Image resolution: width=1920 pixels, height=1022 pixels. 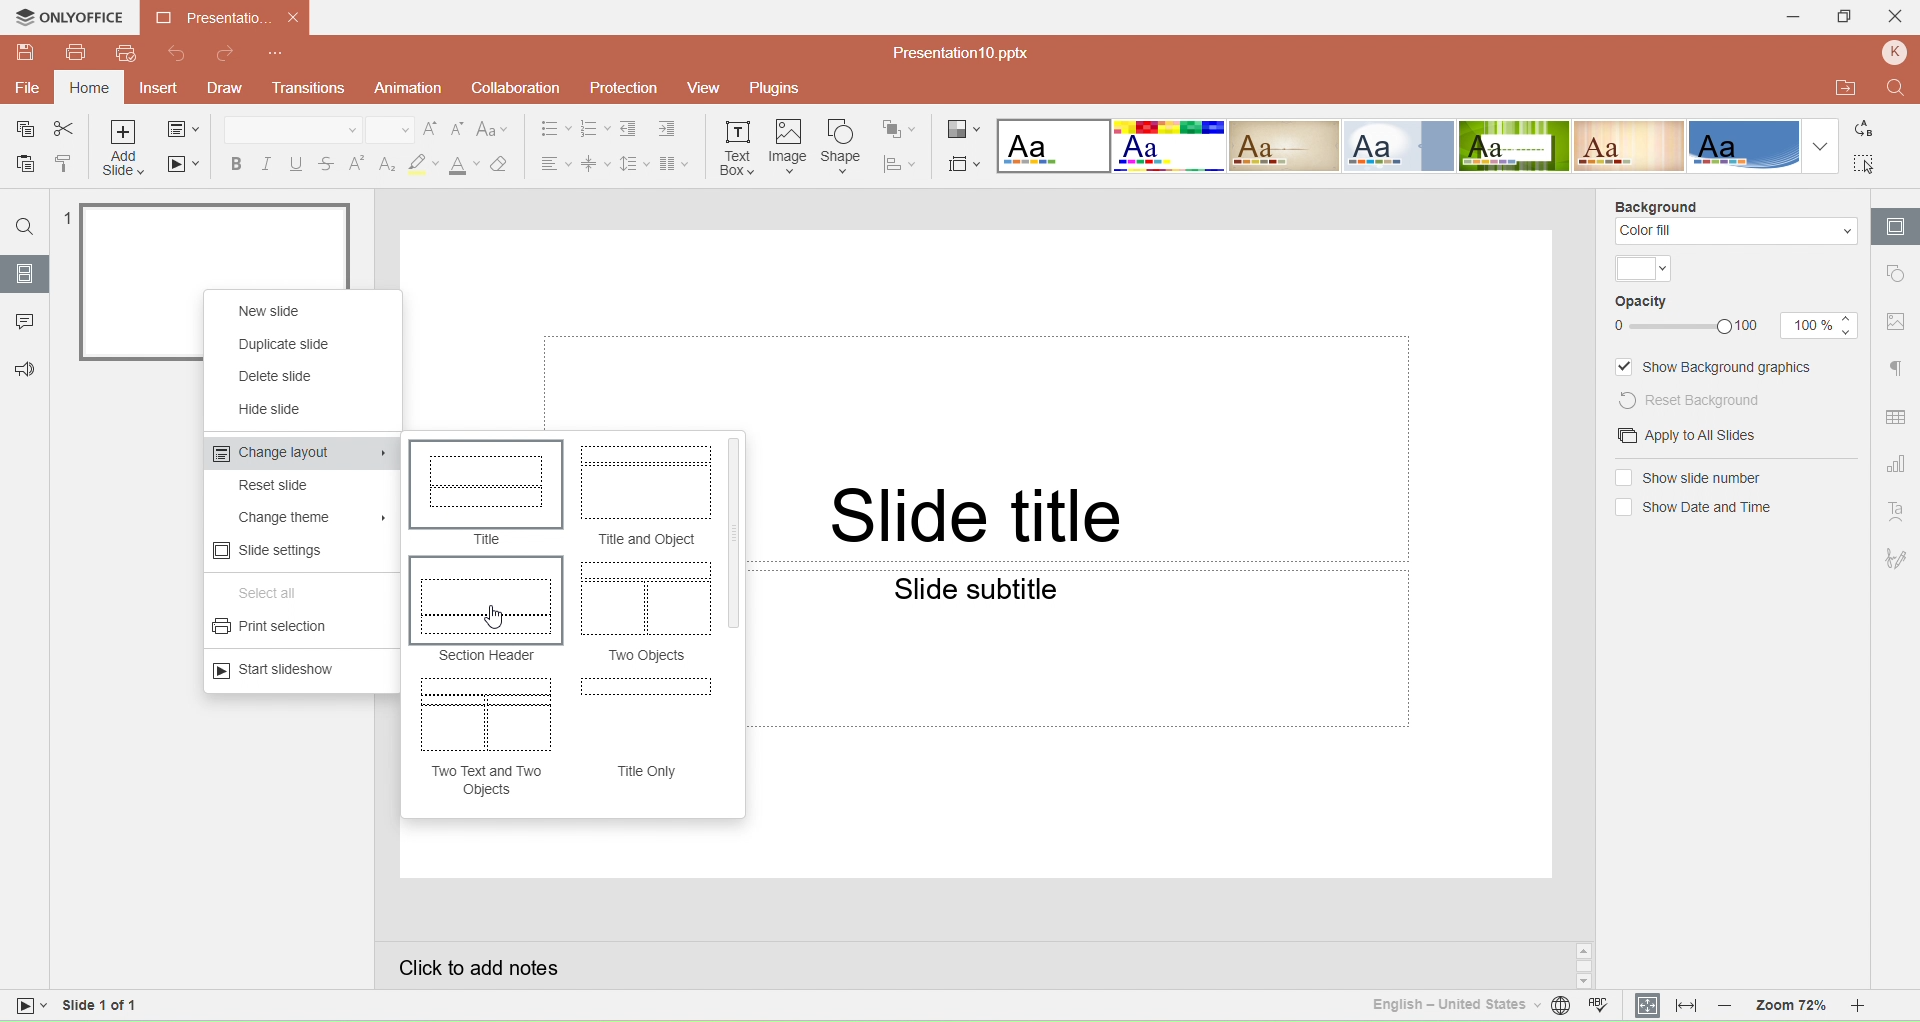 What do you see at coordinates (181, 55) in the screenshot?
I see `Undo` at bounding box center [181, 55].